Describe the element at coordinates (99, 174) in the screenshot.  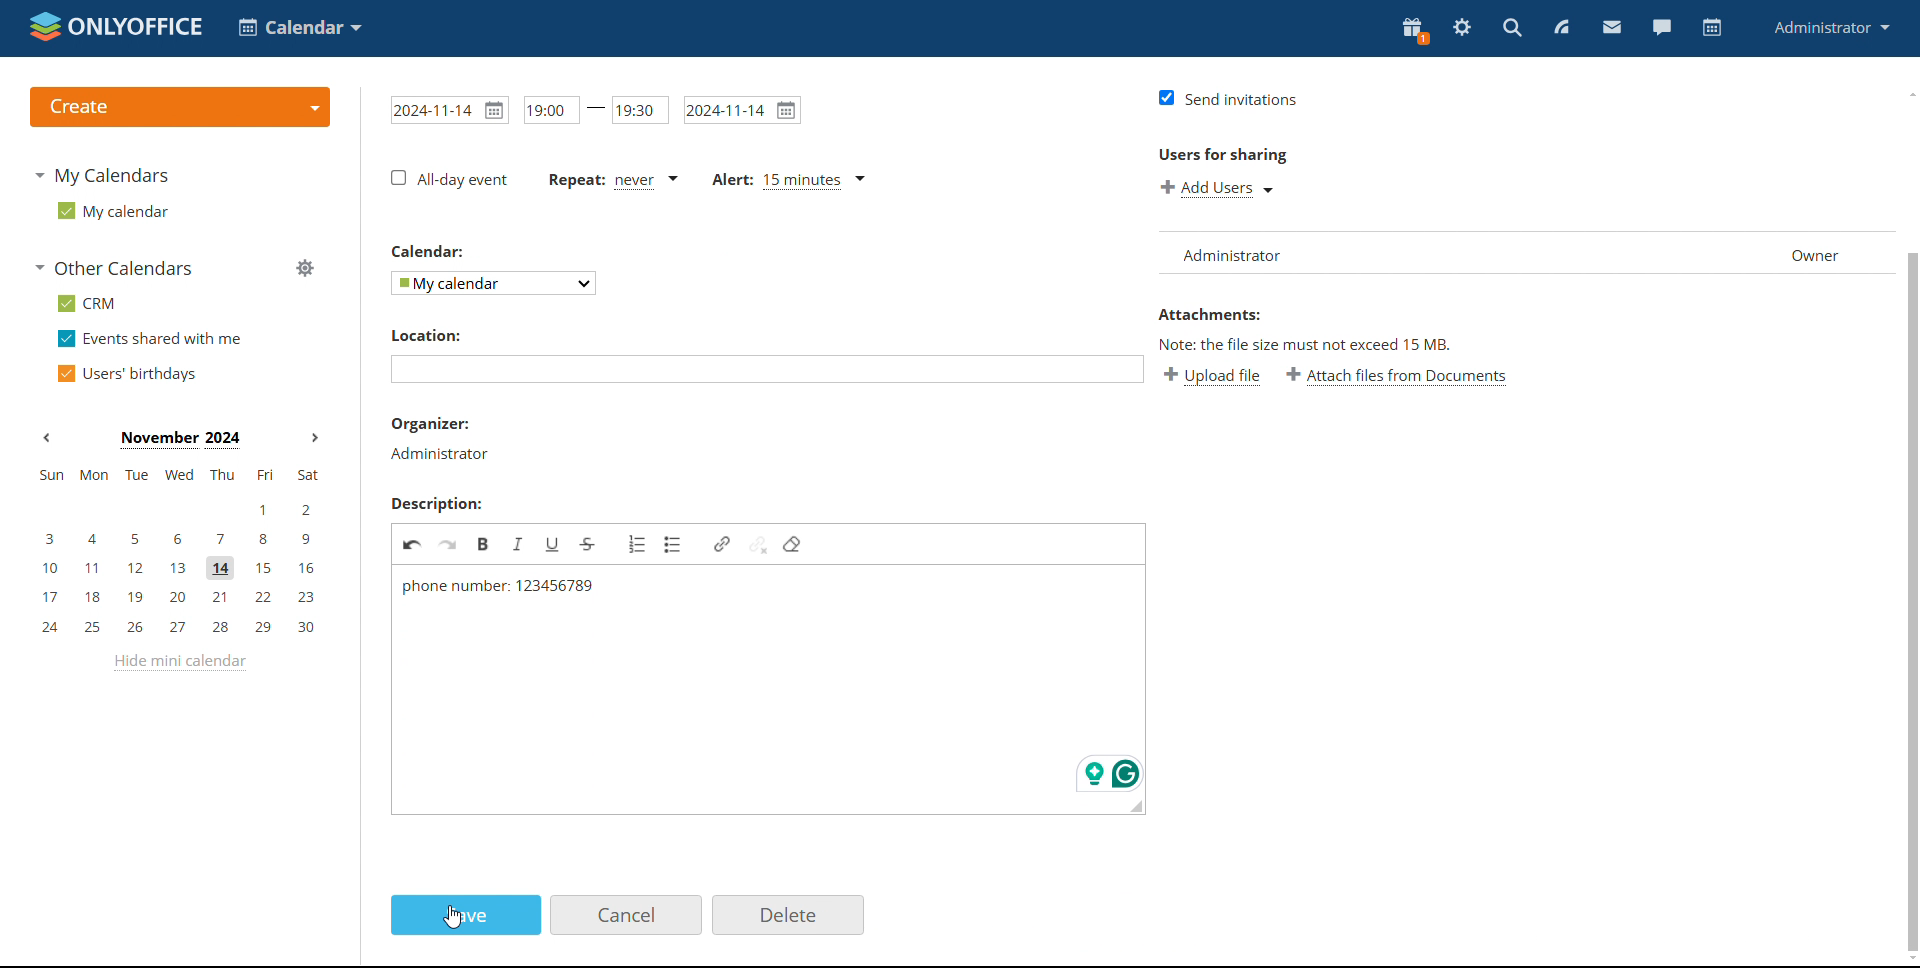
I see `my calendars` at that location.